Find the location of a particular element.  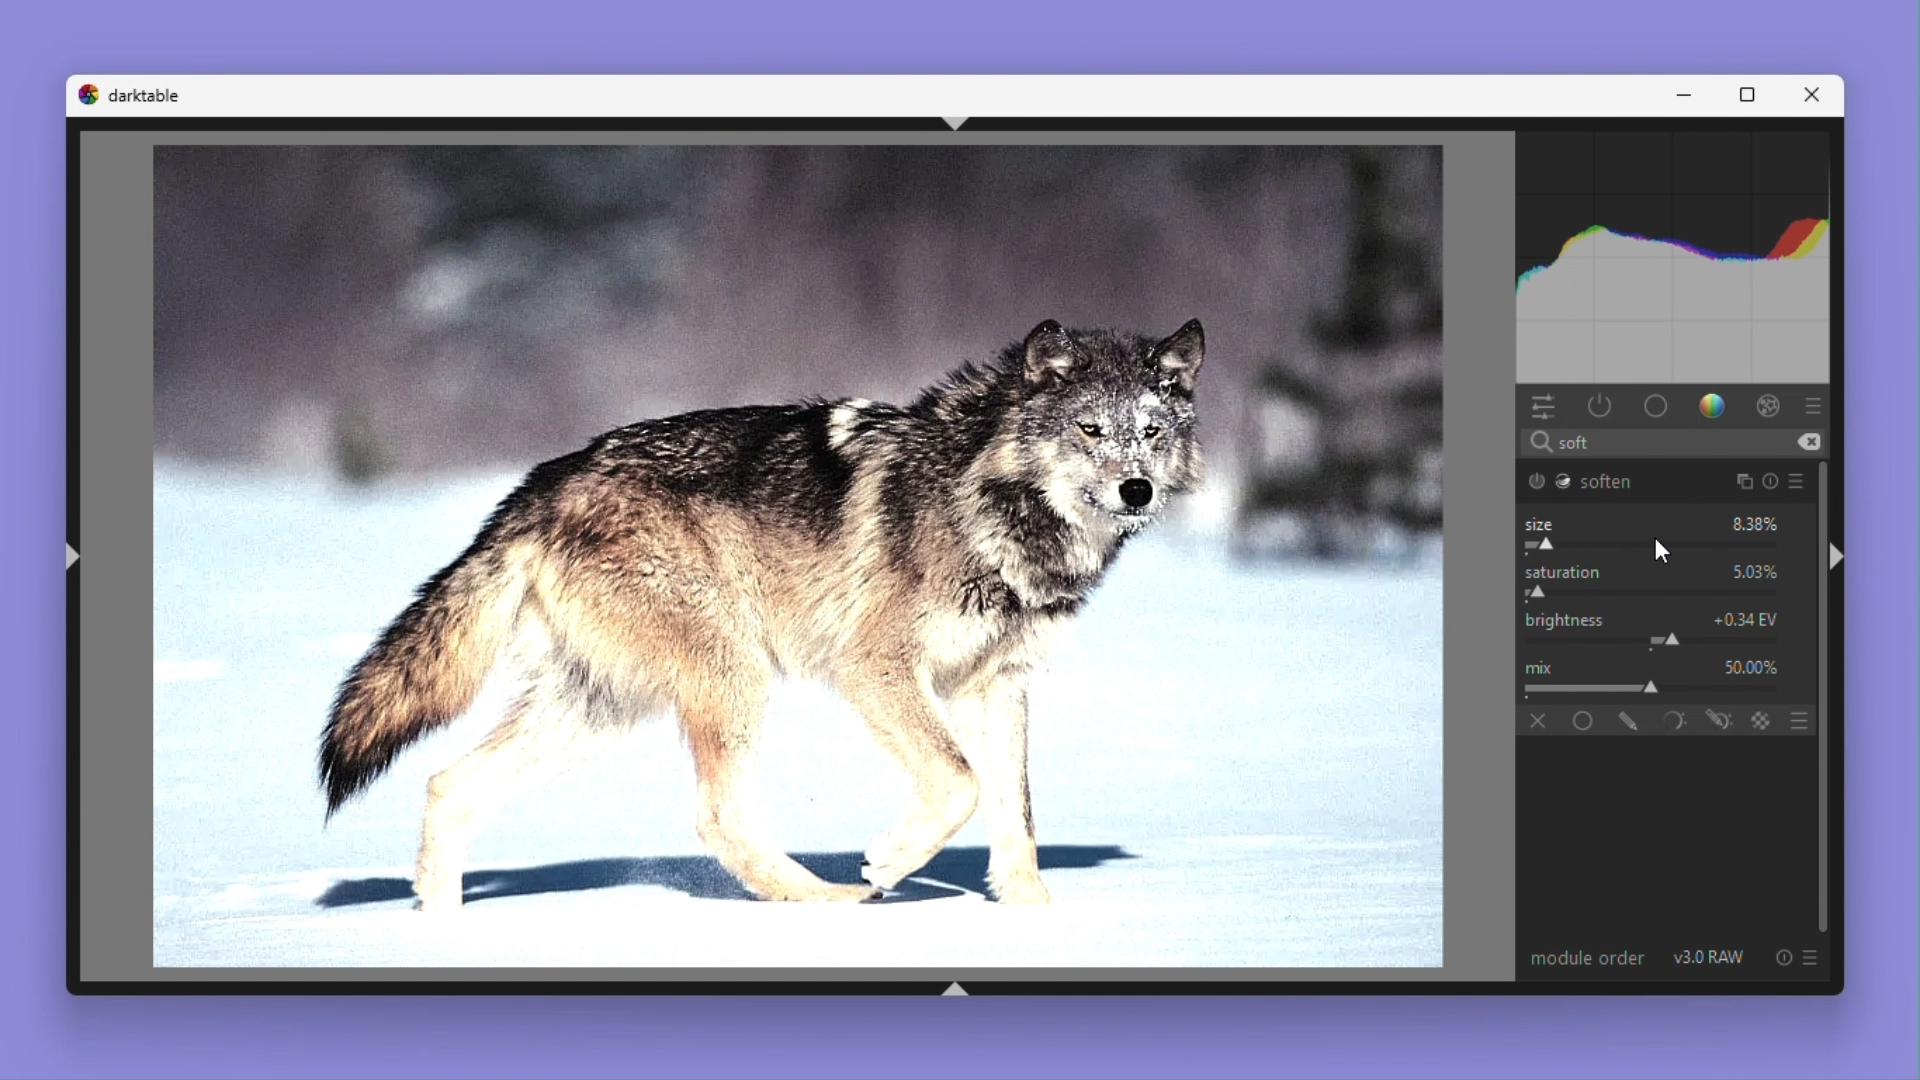

Maximize is located at coordinates (1753, 93).